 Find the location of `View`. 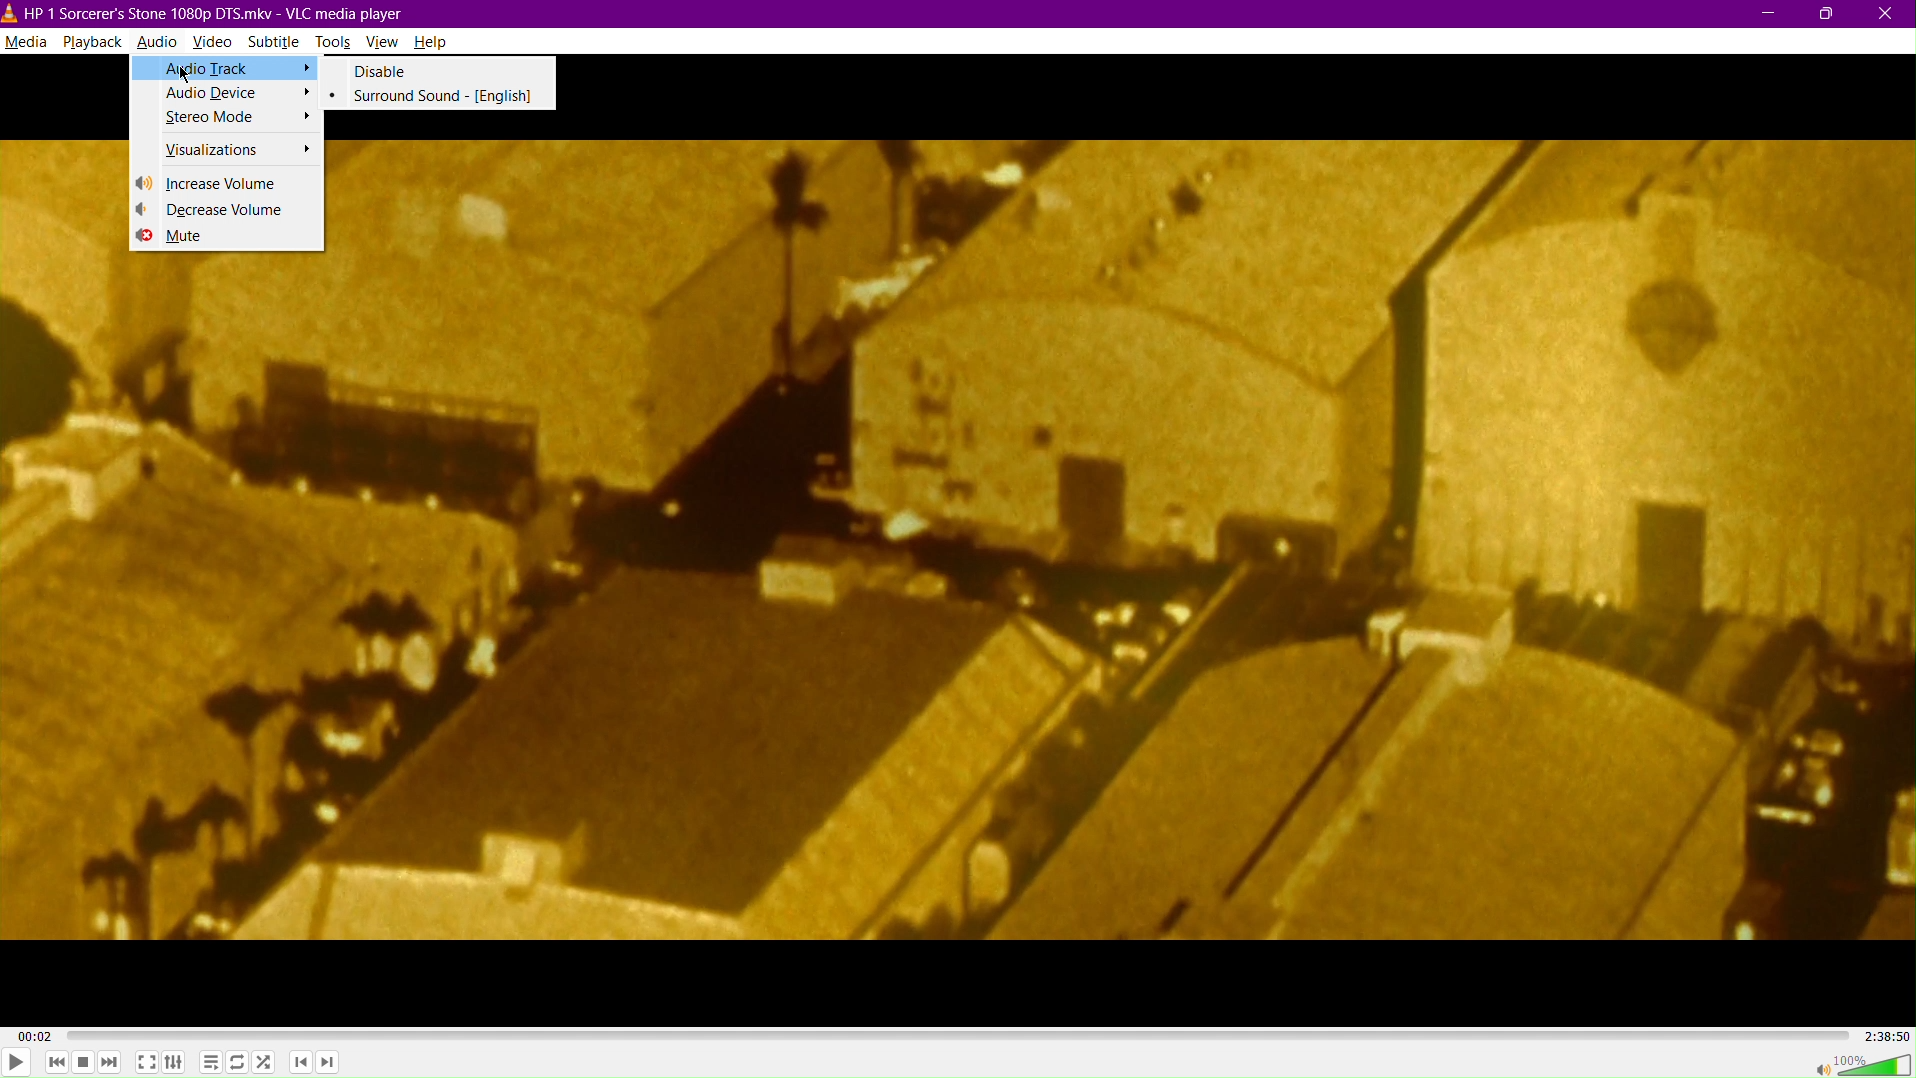

View is located at coordinates (386, 43).